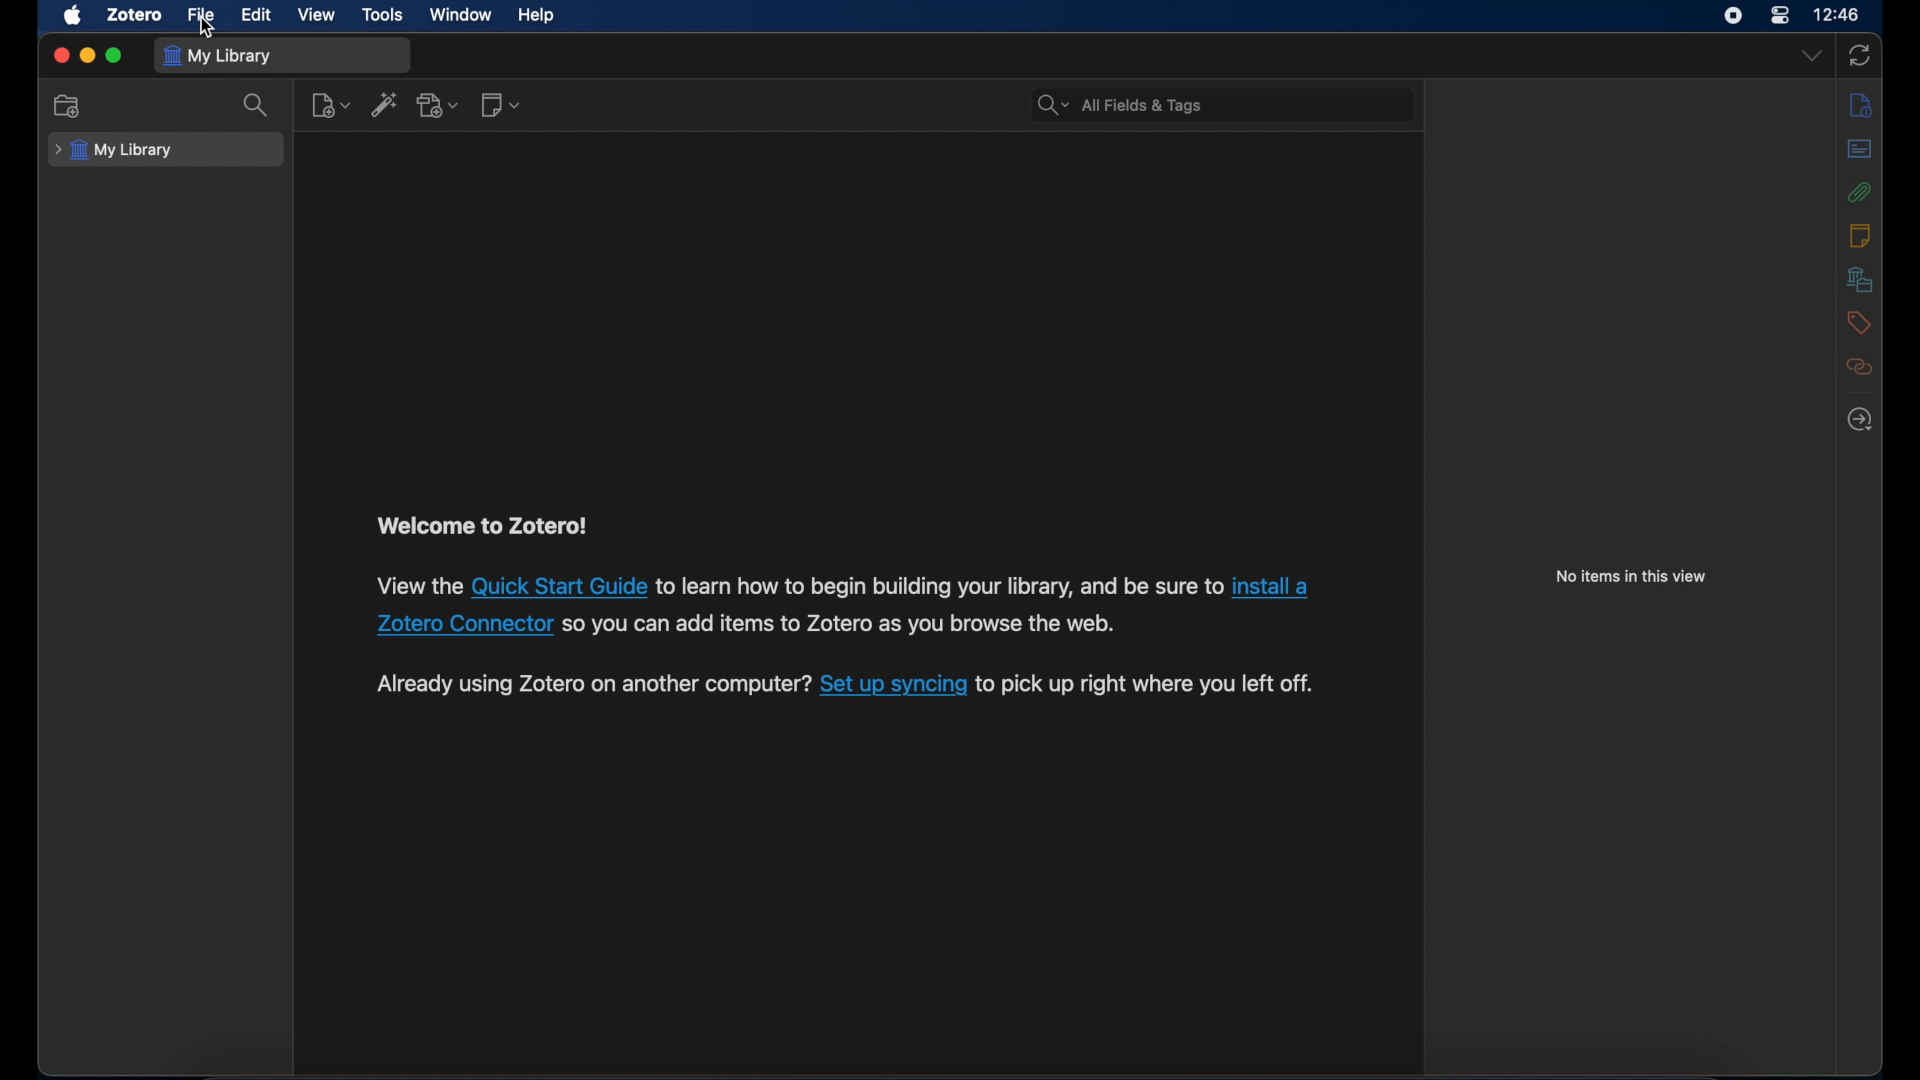 This screenshot has width=1920, height=1080. What do you see at coordinates (1864, 104) in the screenshot?
I see `notes` at bounding box center [1864, 104].